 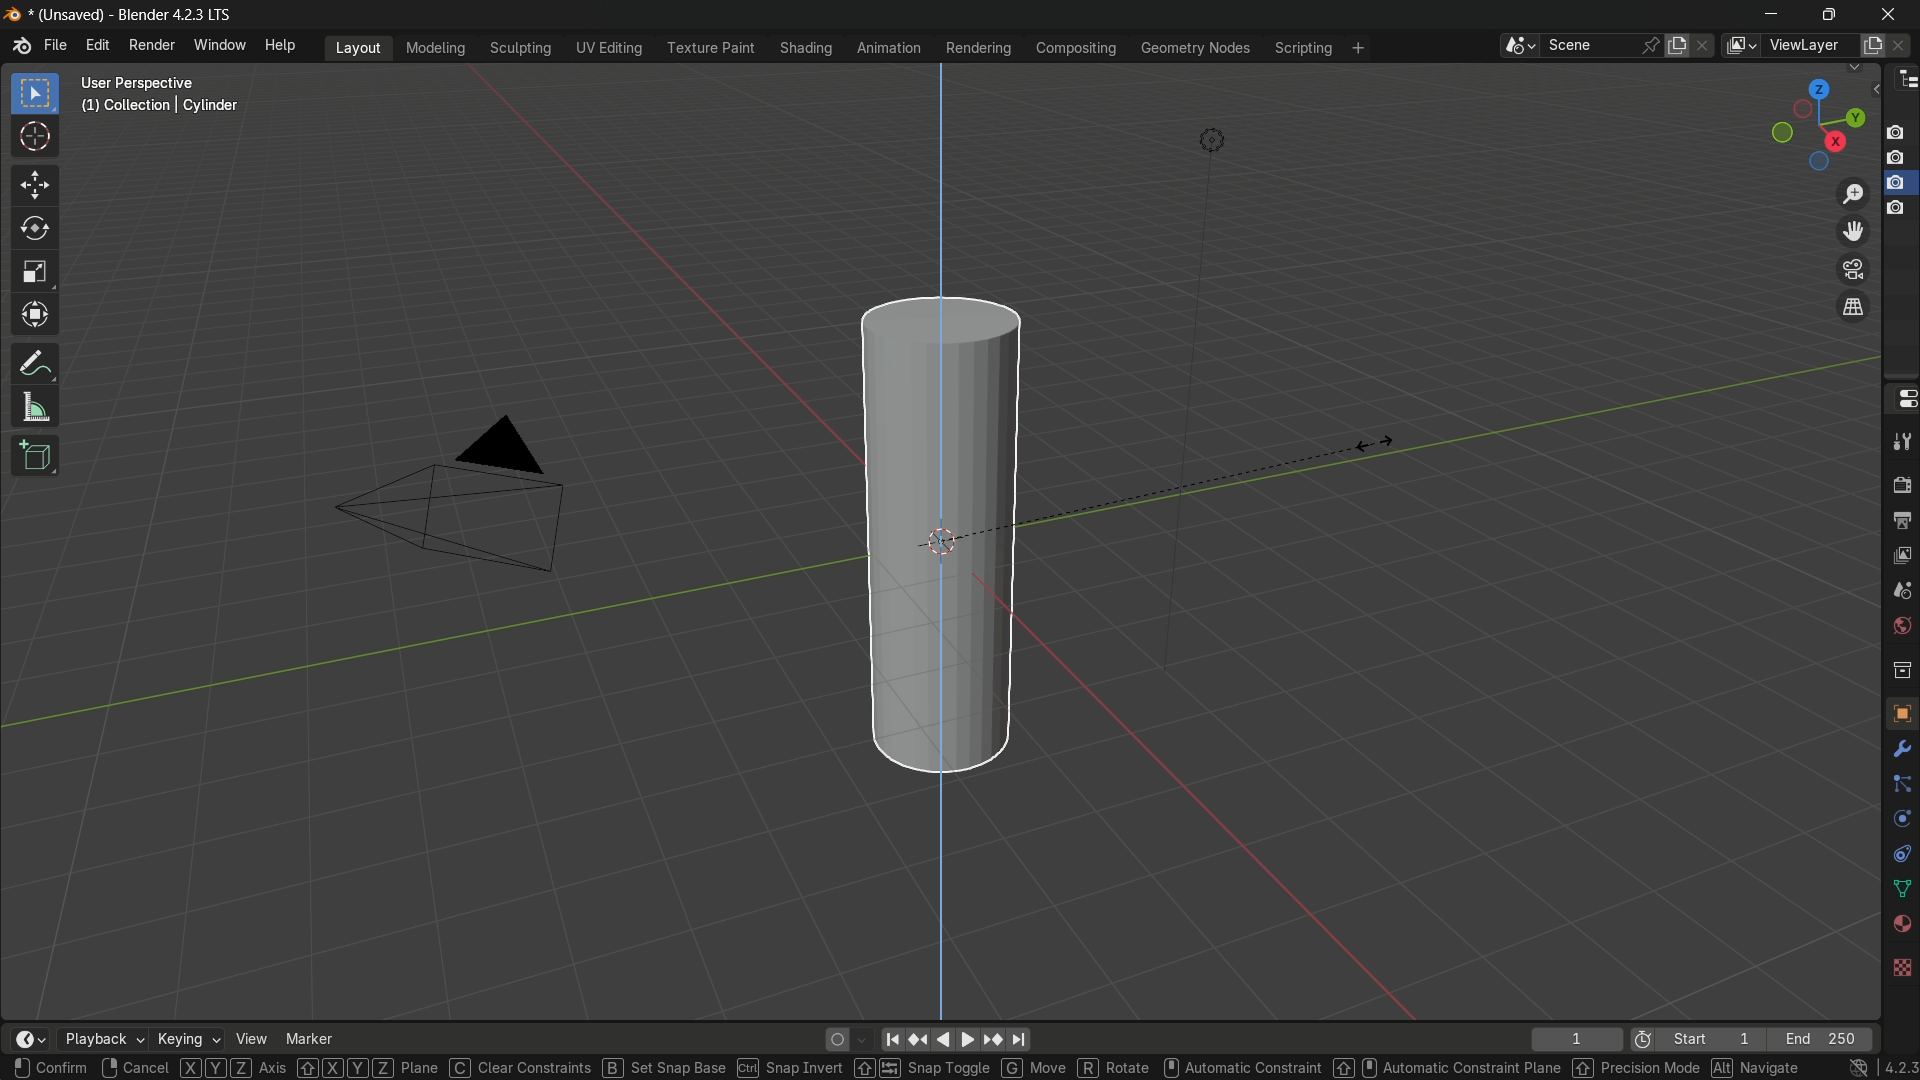 I want to click on remove view layer, so click(x=1903, y=46).